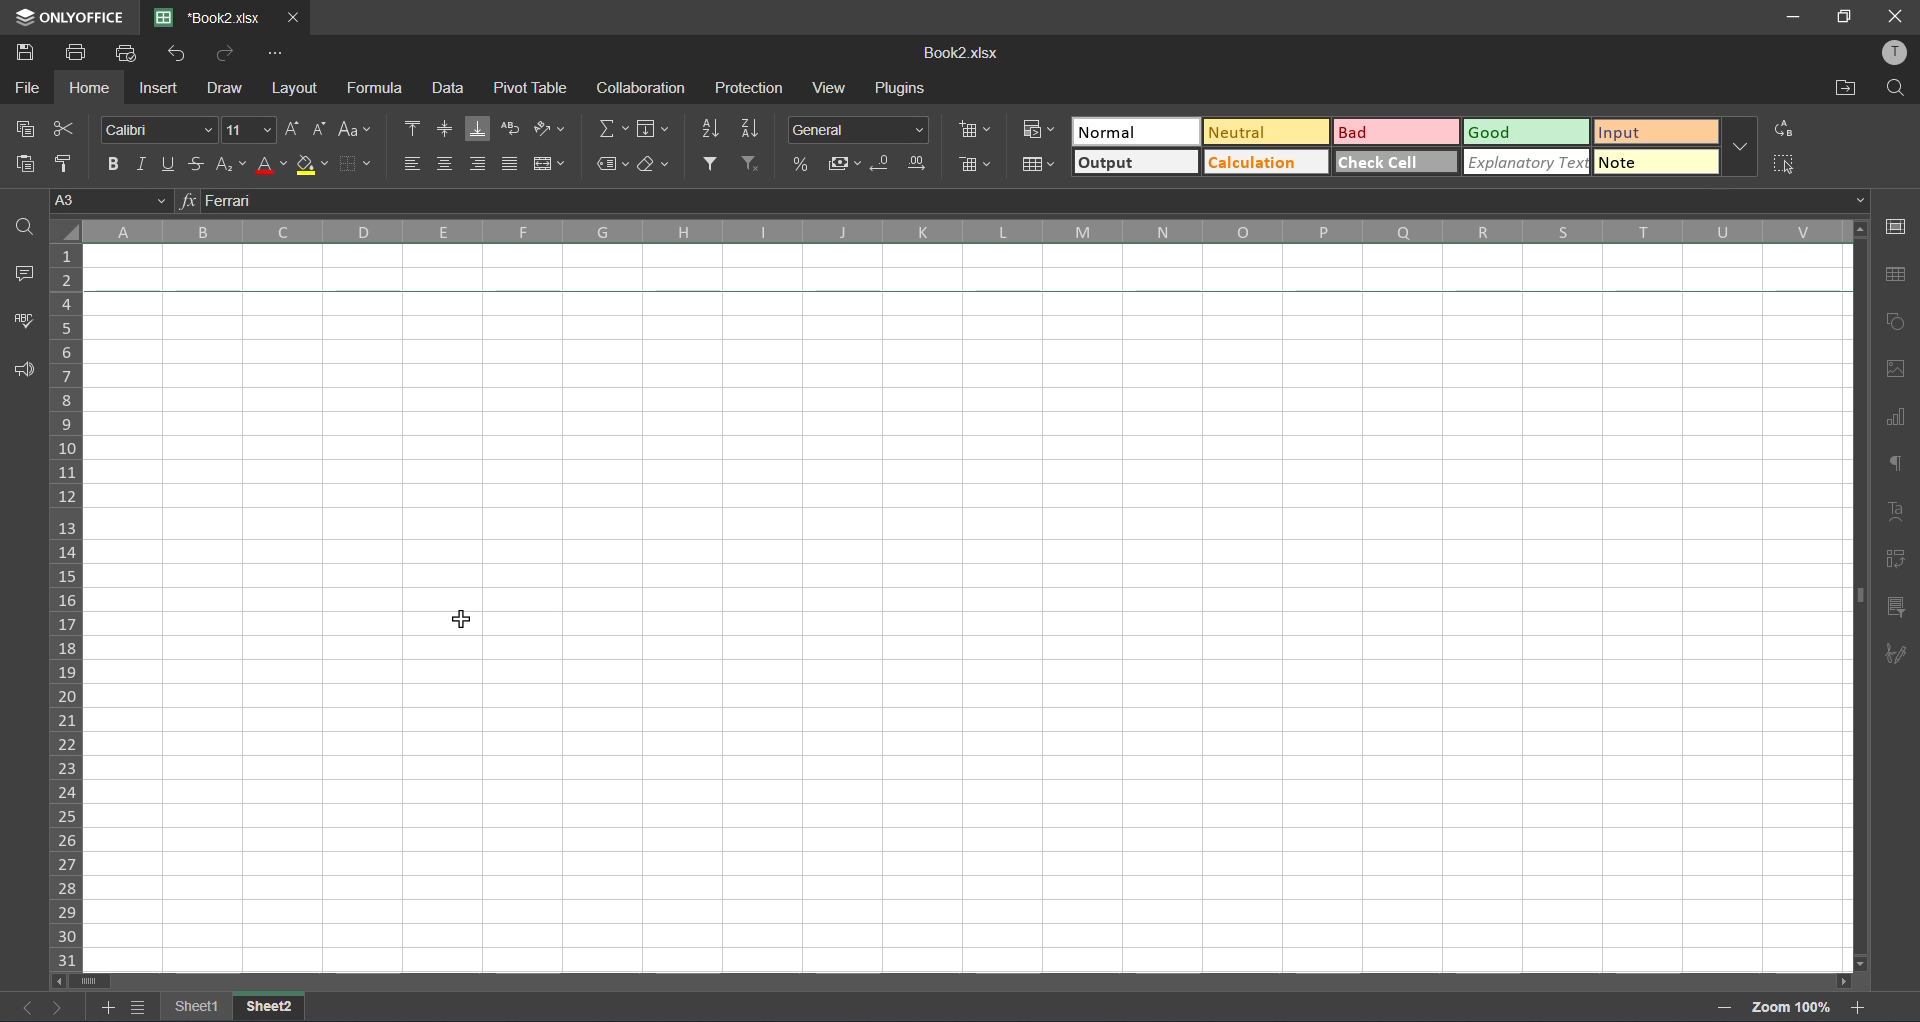  I want to click on justified, so click(512, 161).